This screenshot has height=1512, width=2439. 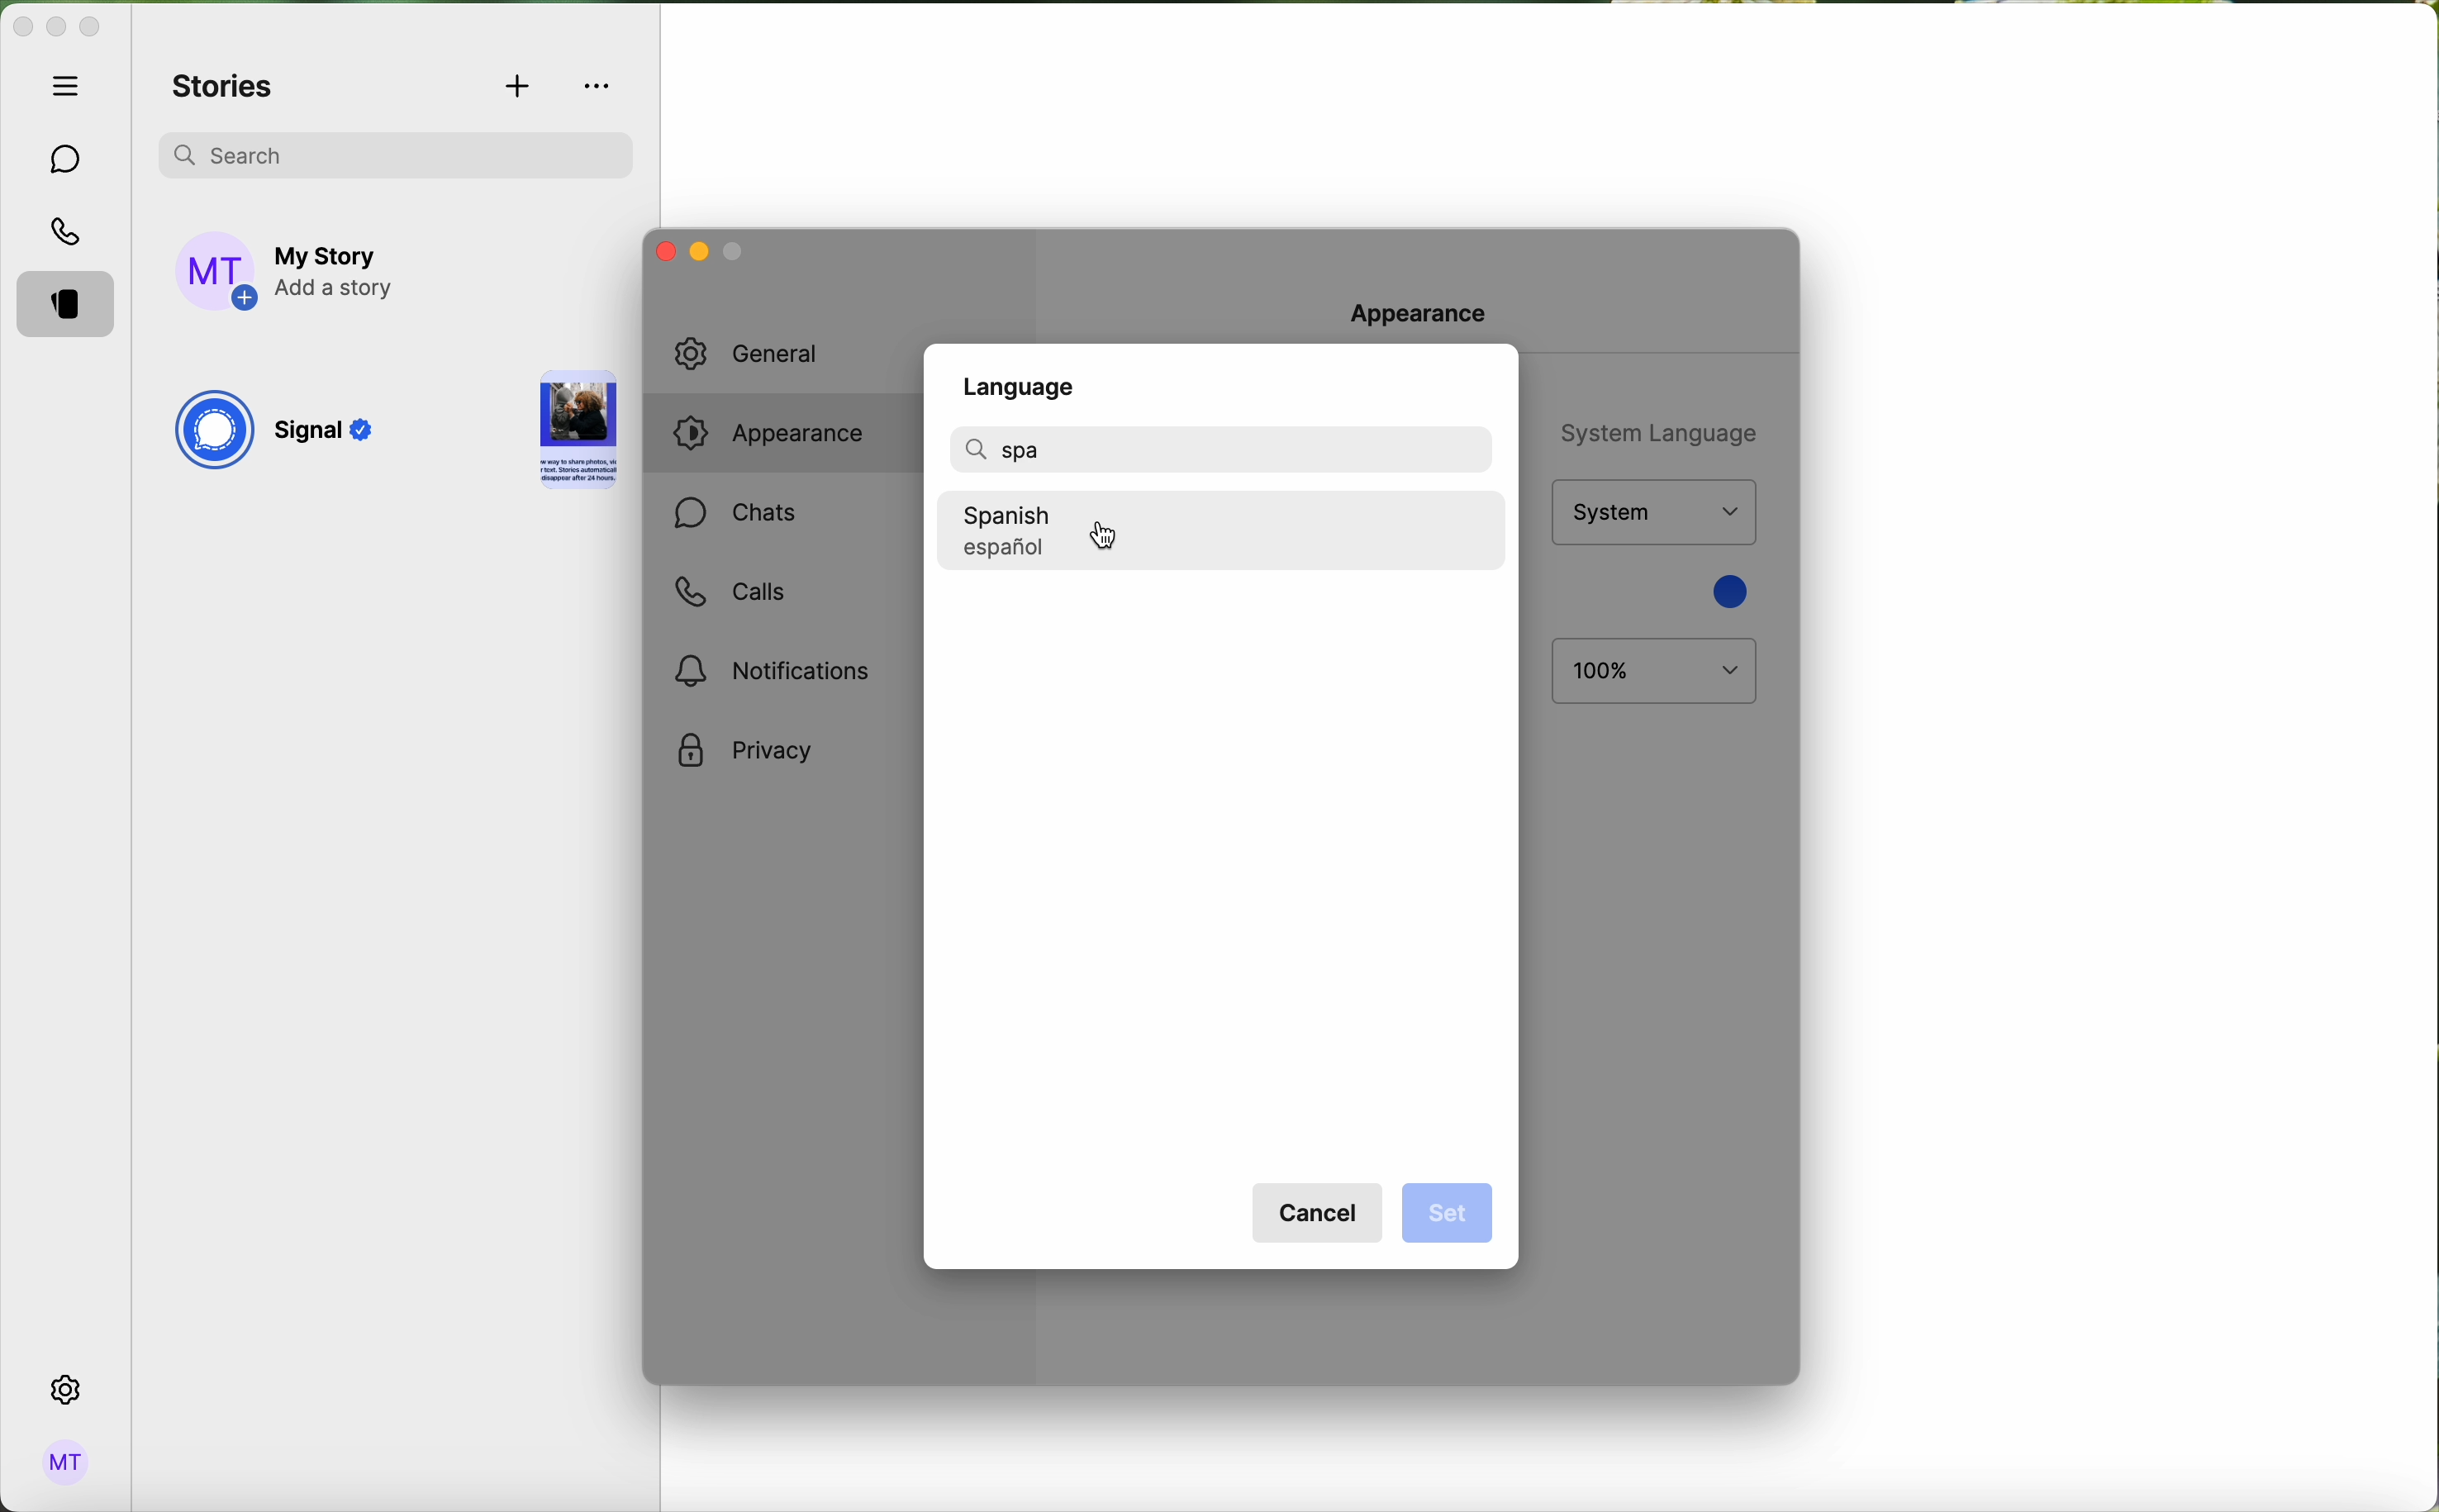 What do you see at coordinates (395, 151) in the screenshot?
I see `search bar` at bounding box center [395, 151].